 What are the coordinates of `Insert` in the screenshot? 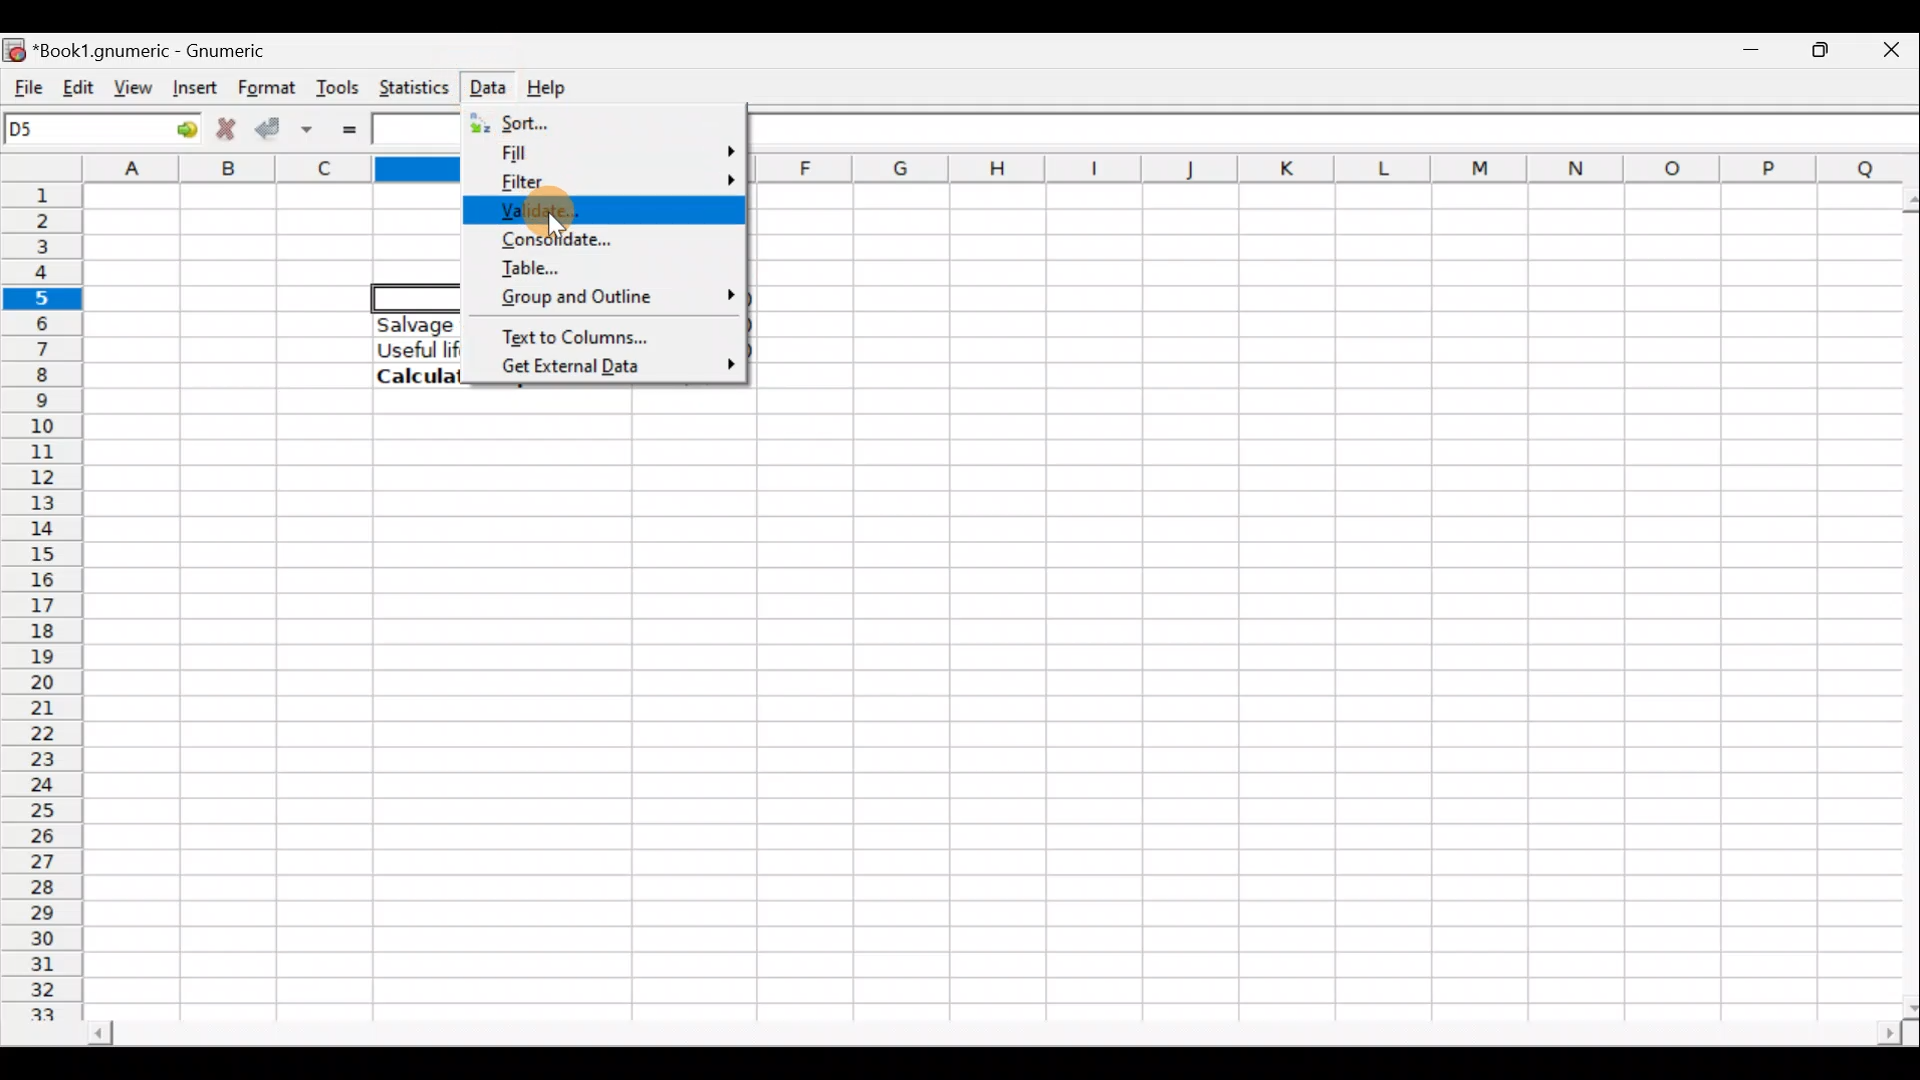 It's located at (192, 87).